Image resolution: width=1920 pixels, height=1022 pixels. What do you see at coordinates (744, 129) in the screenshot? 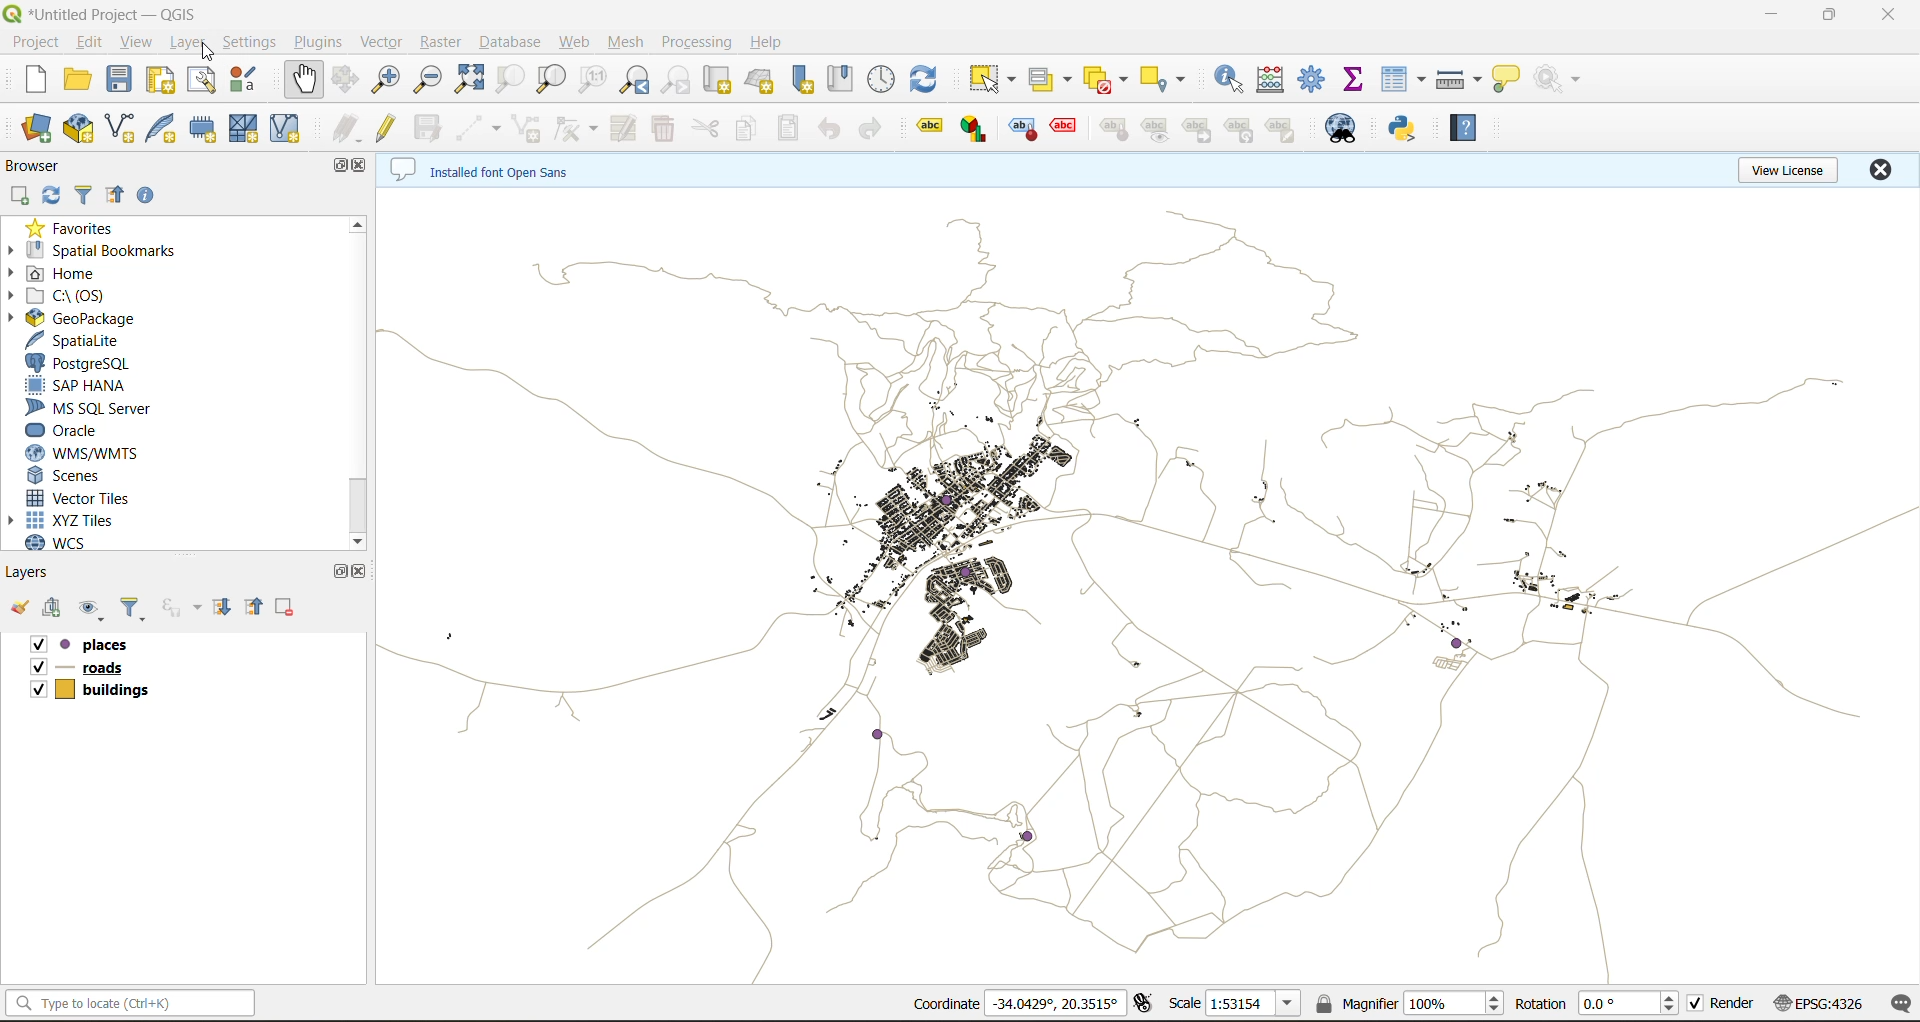
I see `copy` at bounding box center [744, 129].